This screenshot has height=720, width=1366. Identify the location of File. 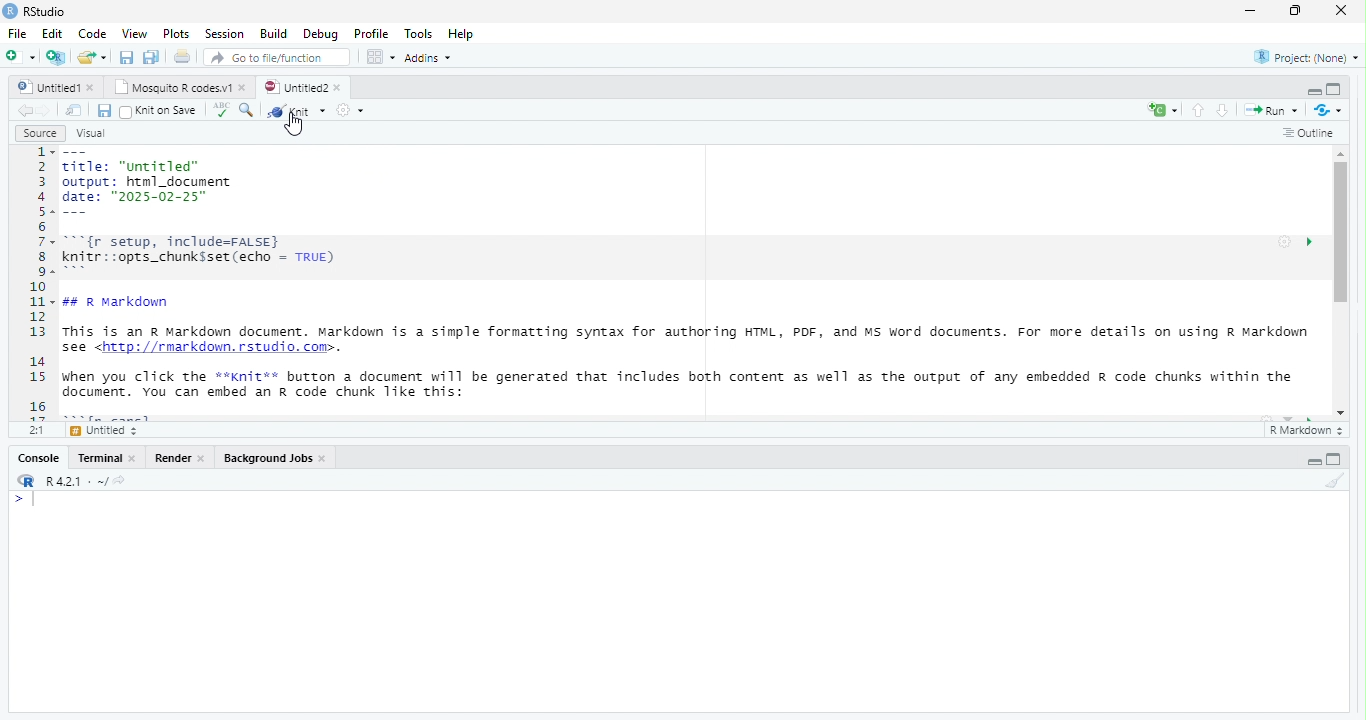
(20, 34).